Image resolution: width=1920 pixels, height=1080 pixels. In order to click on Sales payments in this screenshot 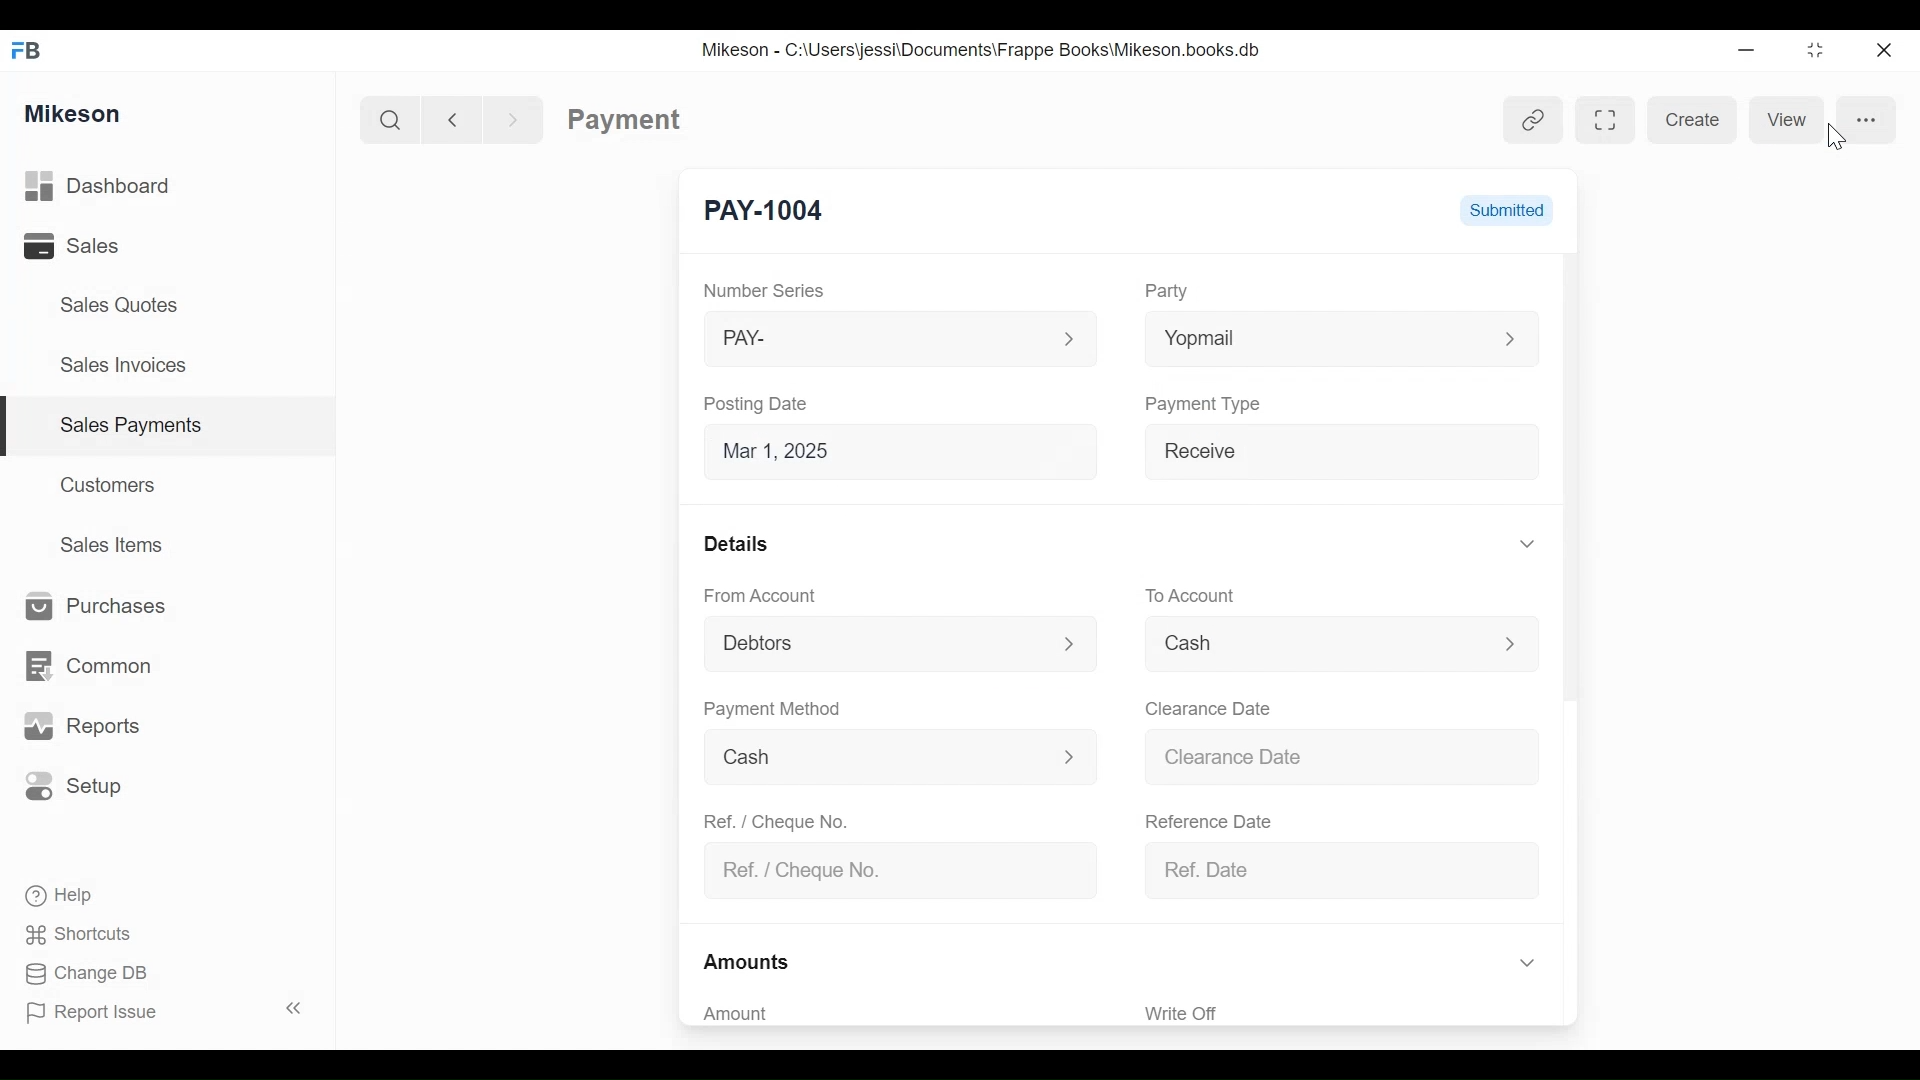, I will do `click(135, 424)`.